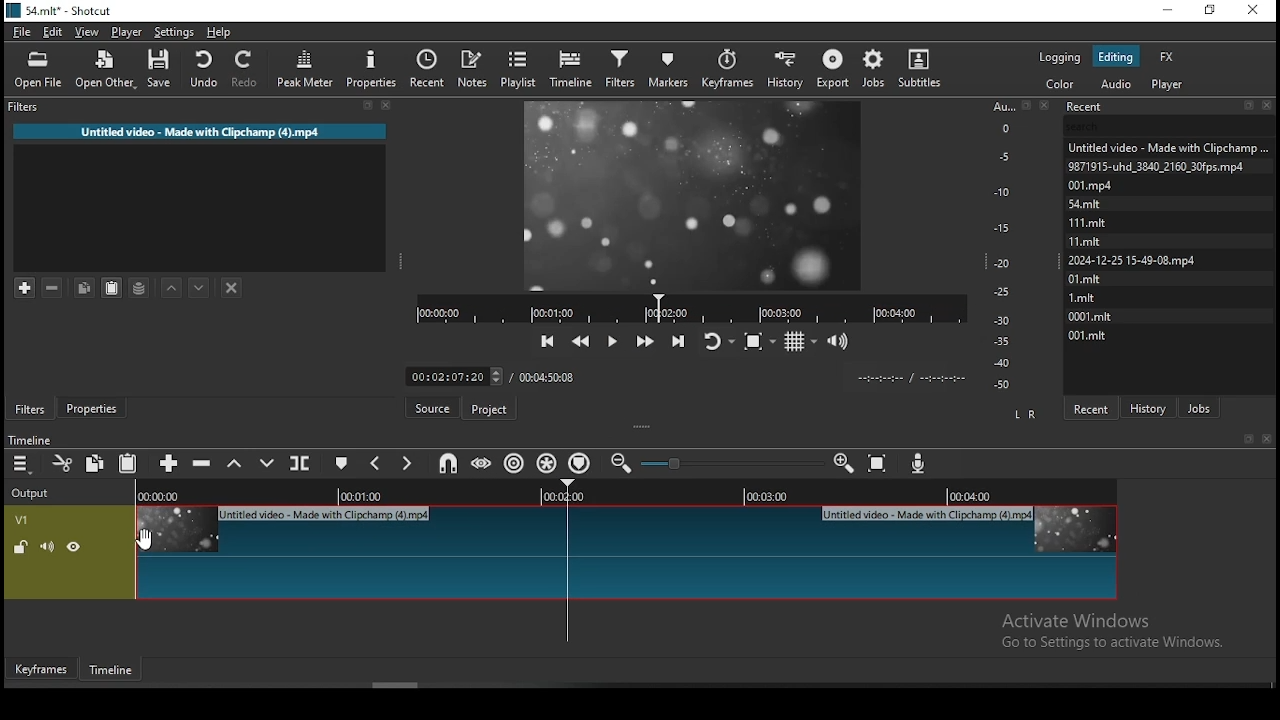 The height and width of the screenshot is (720, 1280). I want to click on jobs, so click(873, 69).